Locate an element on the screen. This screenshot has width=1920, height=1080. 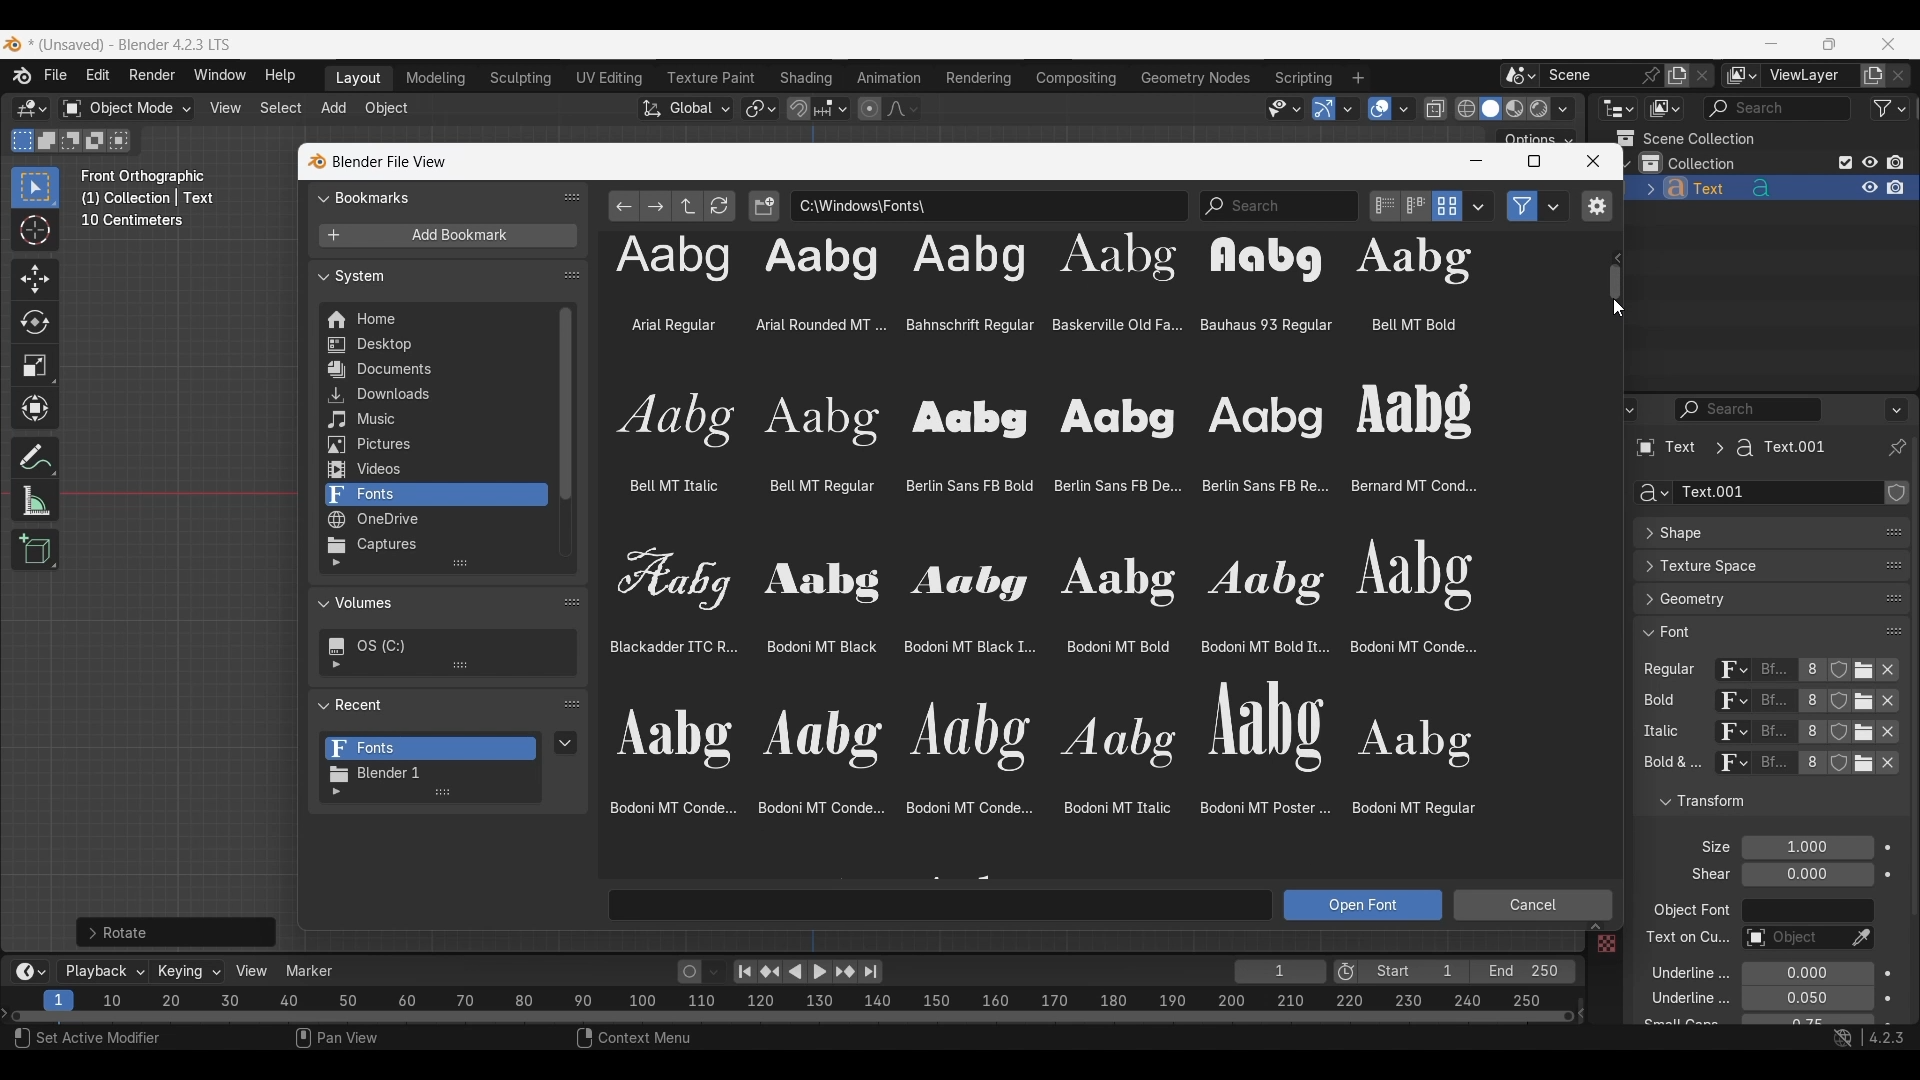
Snap during transform is located at coordinates (799, 108).